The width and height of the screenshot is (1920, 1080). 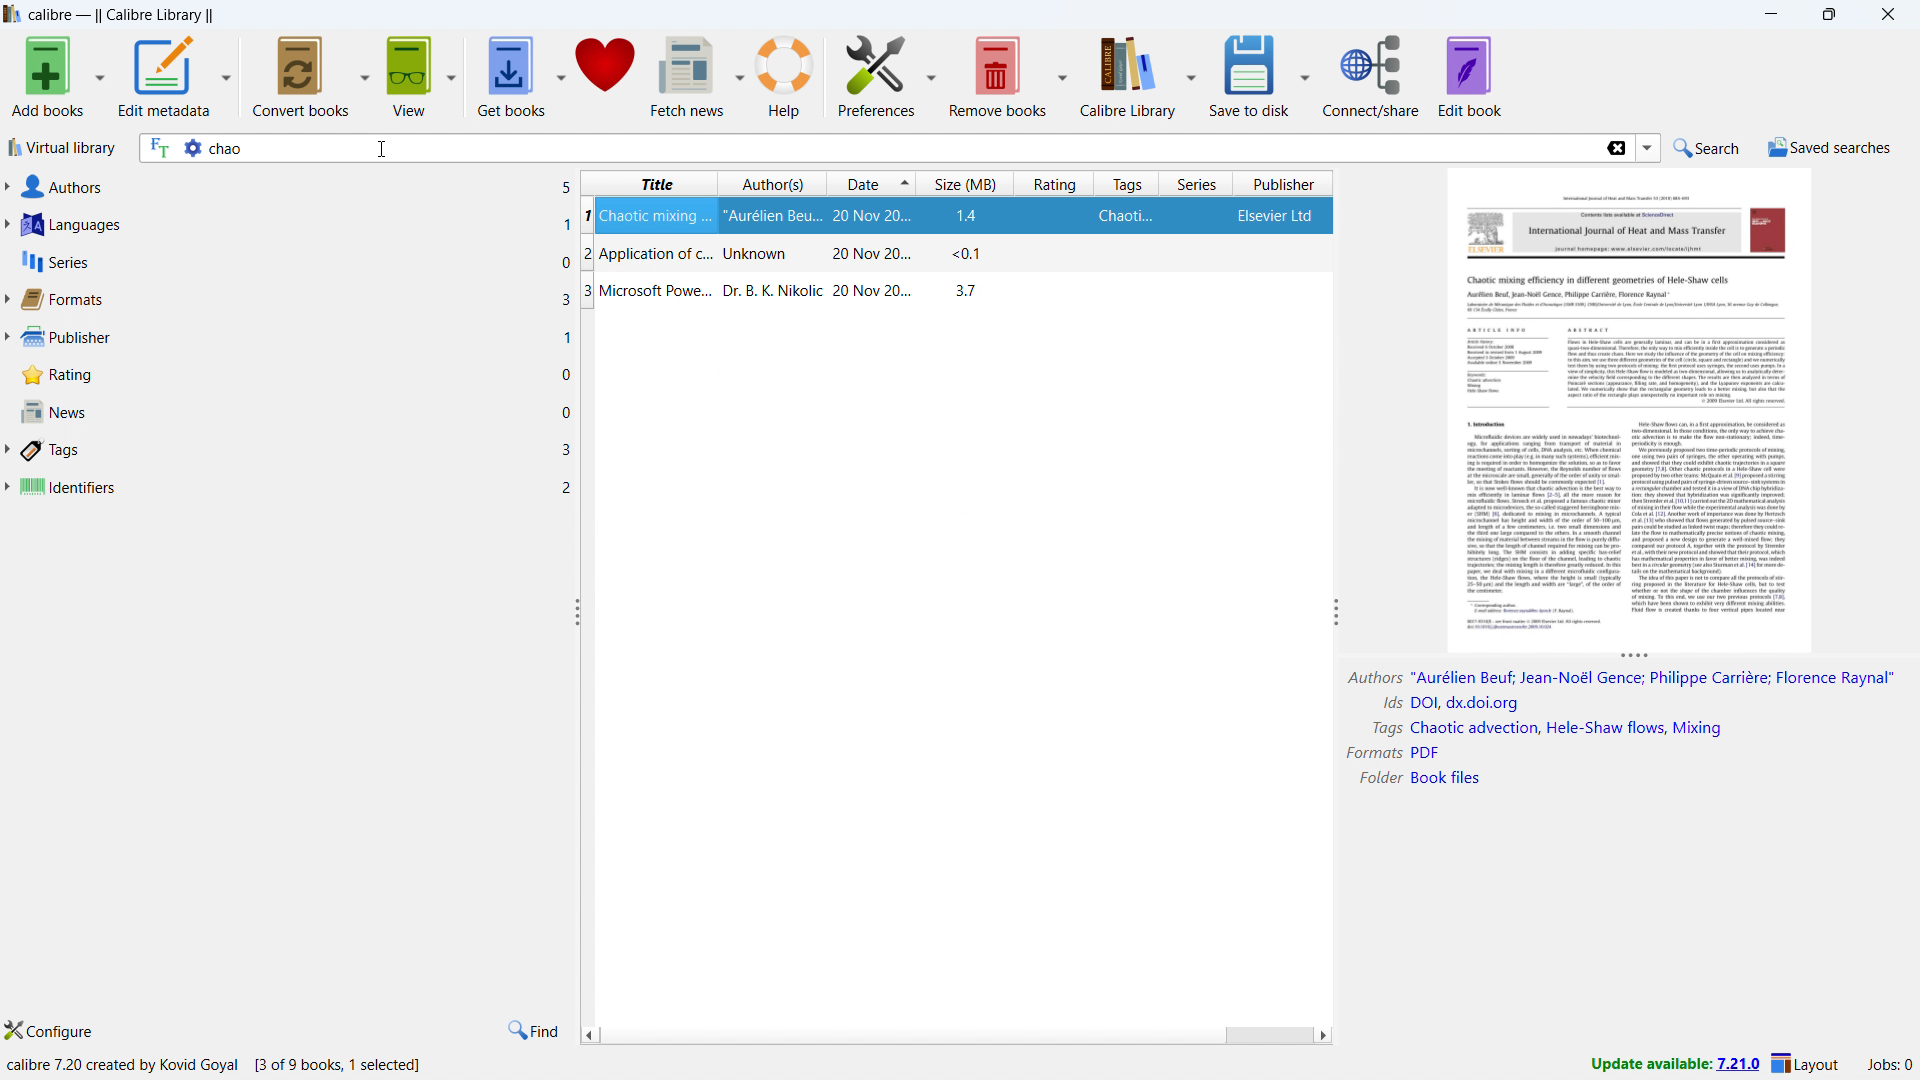 I want to click on convert books options, so click(x=365, y=74).